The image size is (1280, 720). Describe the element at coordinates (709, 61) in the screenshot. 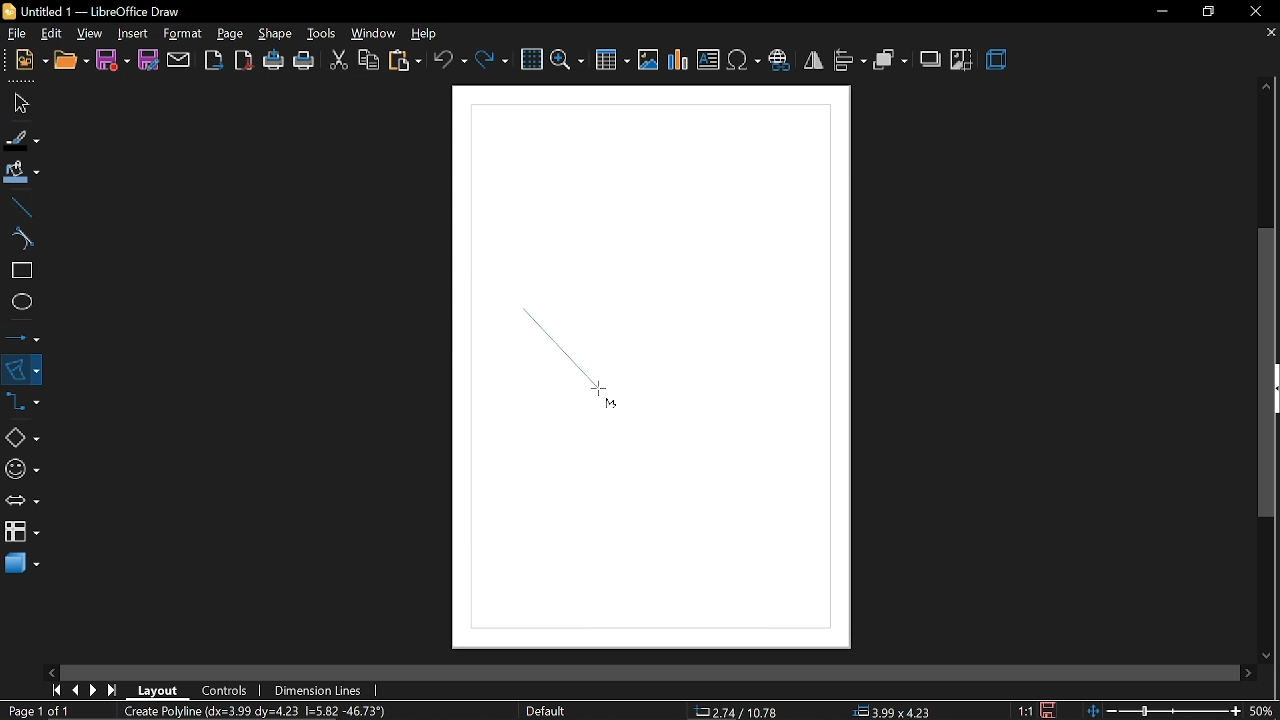

I see `insert image` at that location.